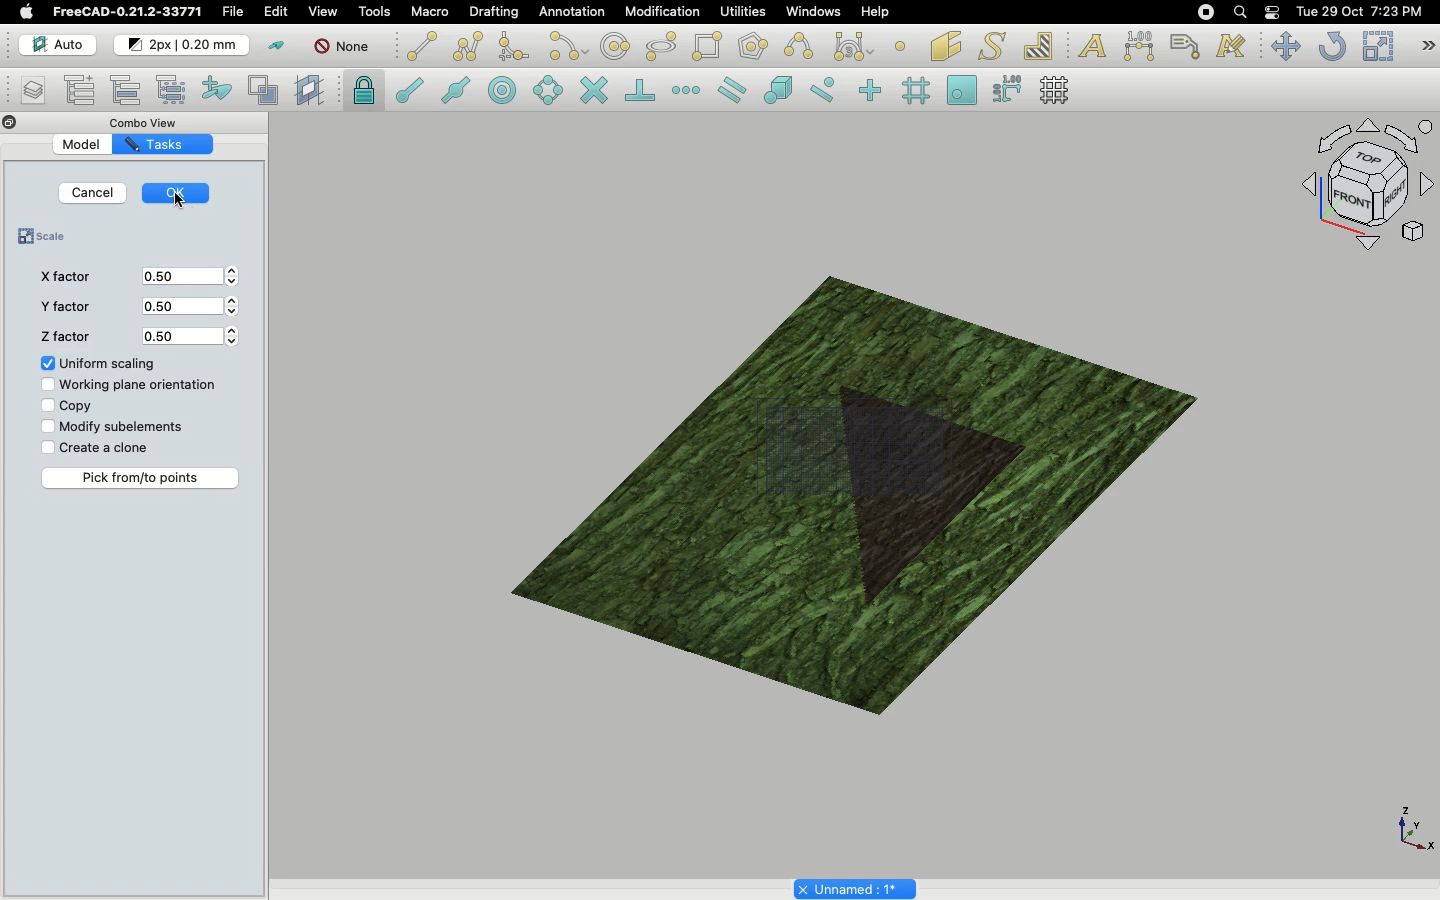  I want to click on Selecting OK, so click(185, 199).